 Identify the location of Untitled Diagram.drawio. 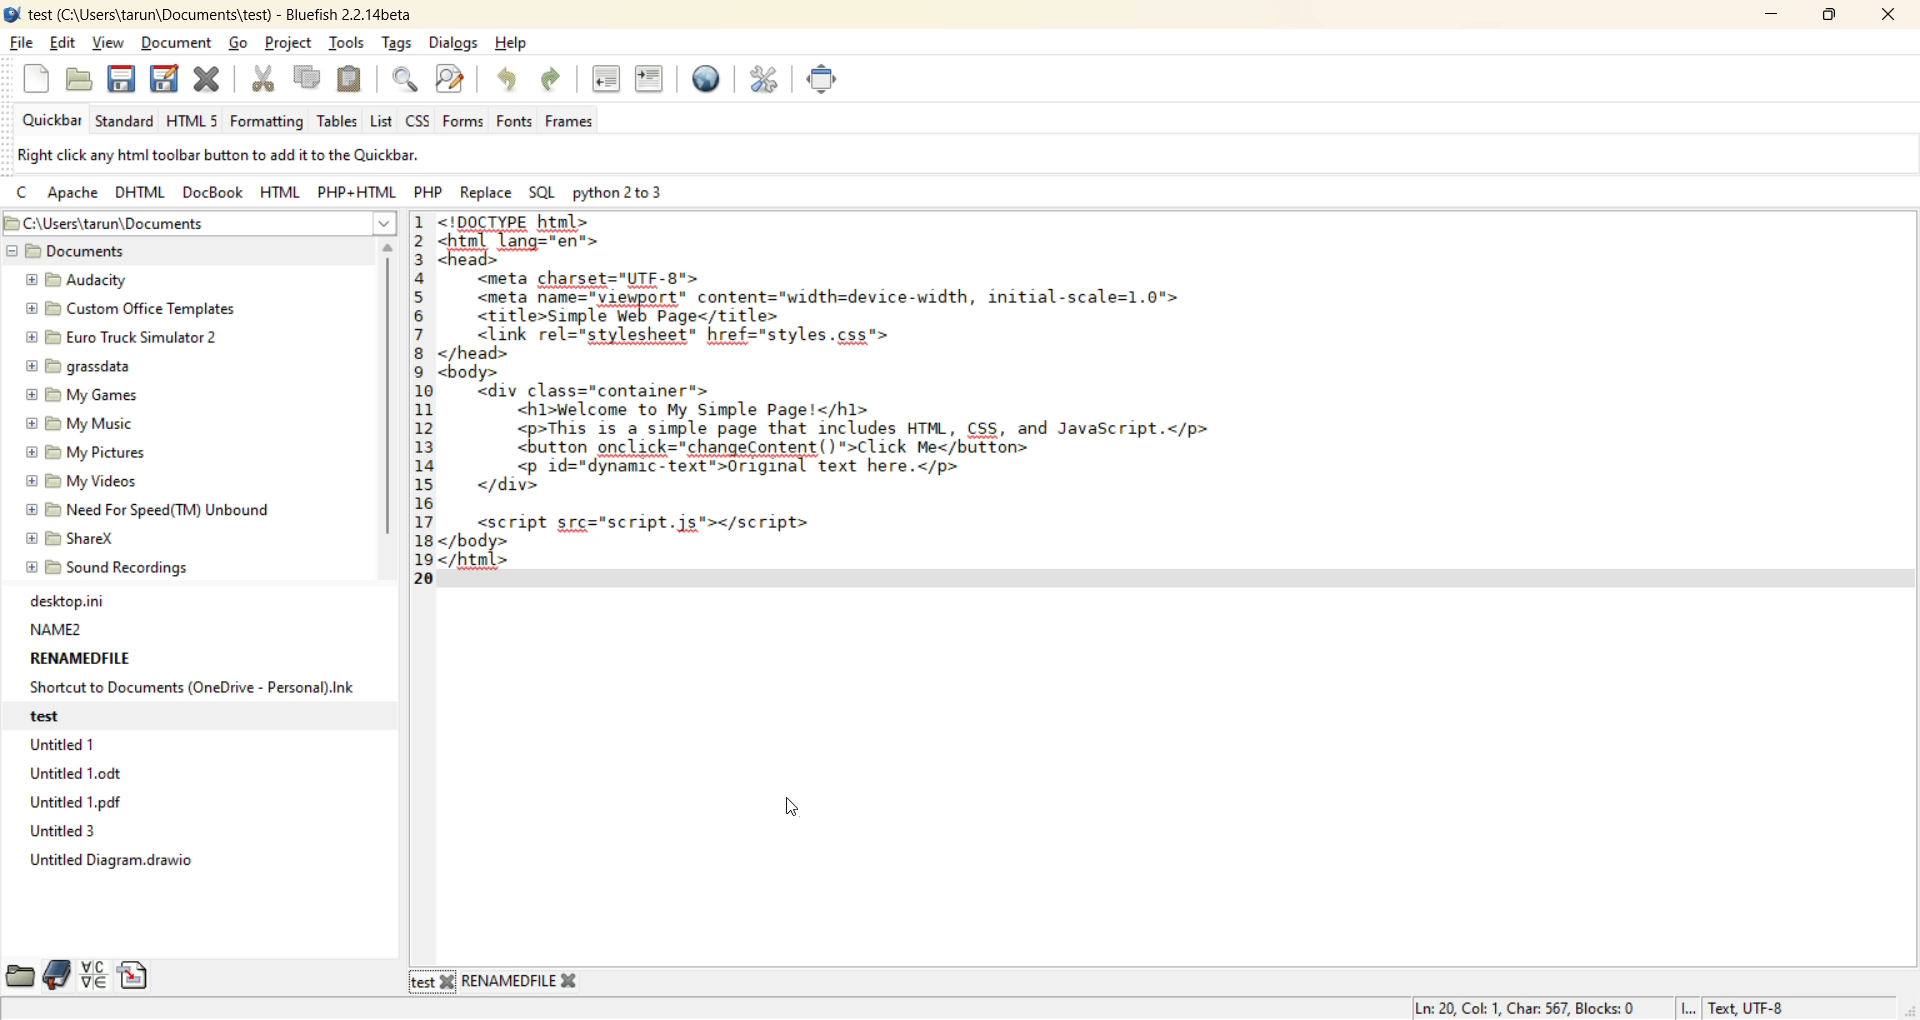
(112, 863).